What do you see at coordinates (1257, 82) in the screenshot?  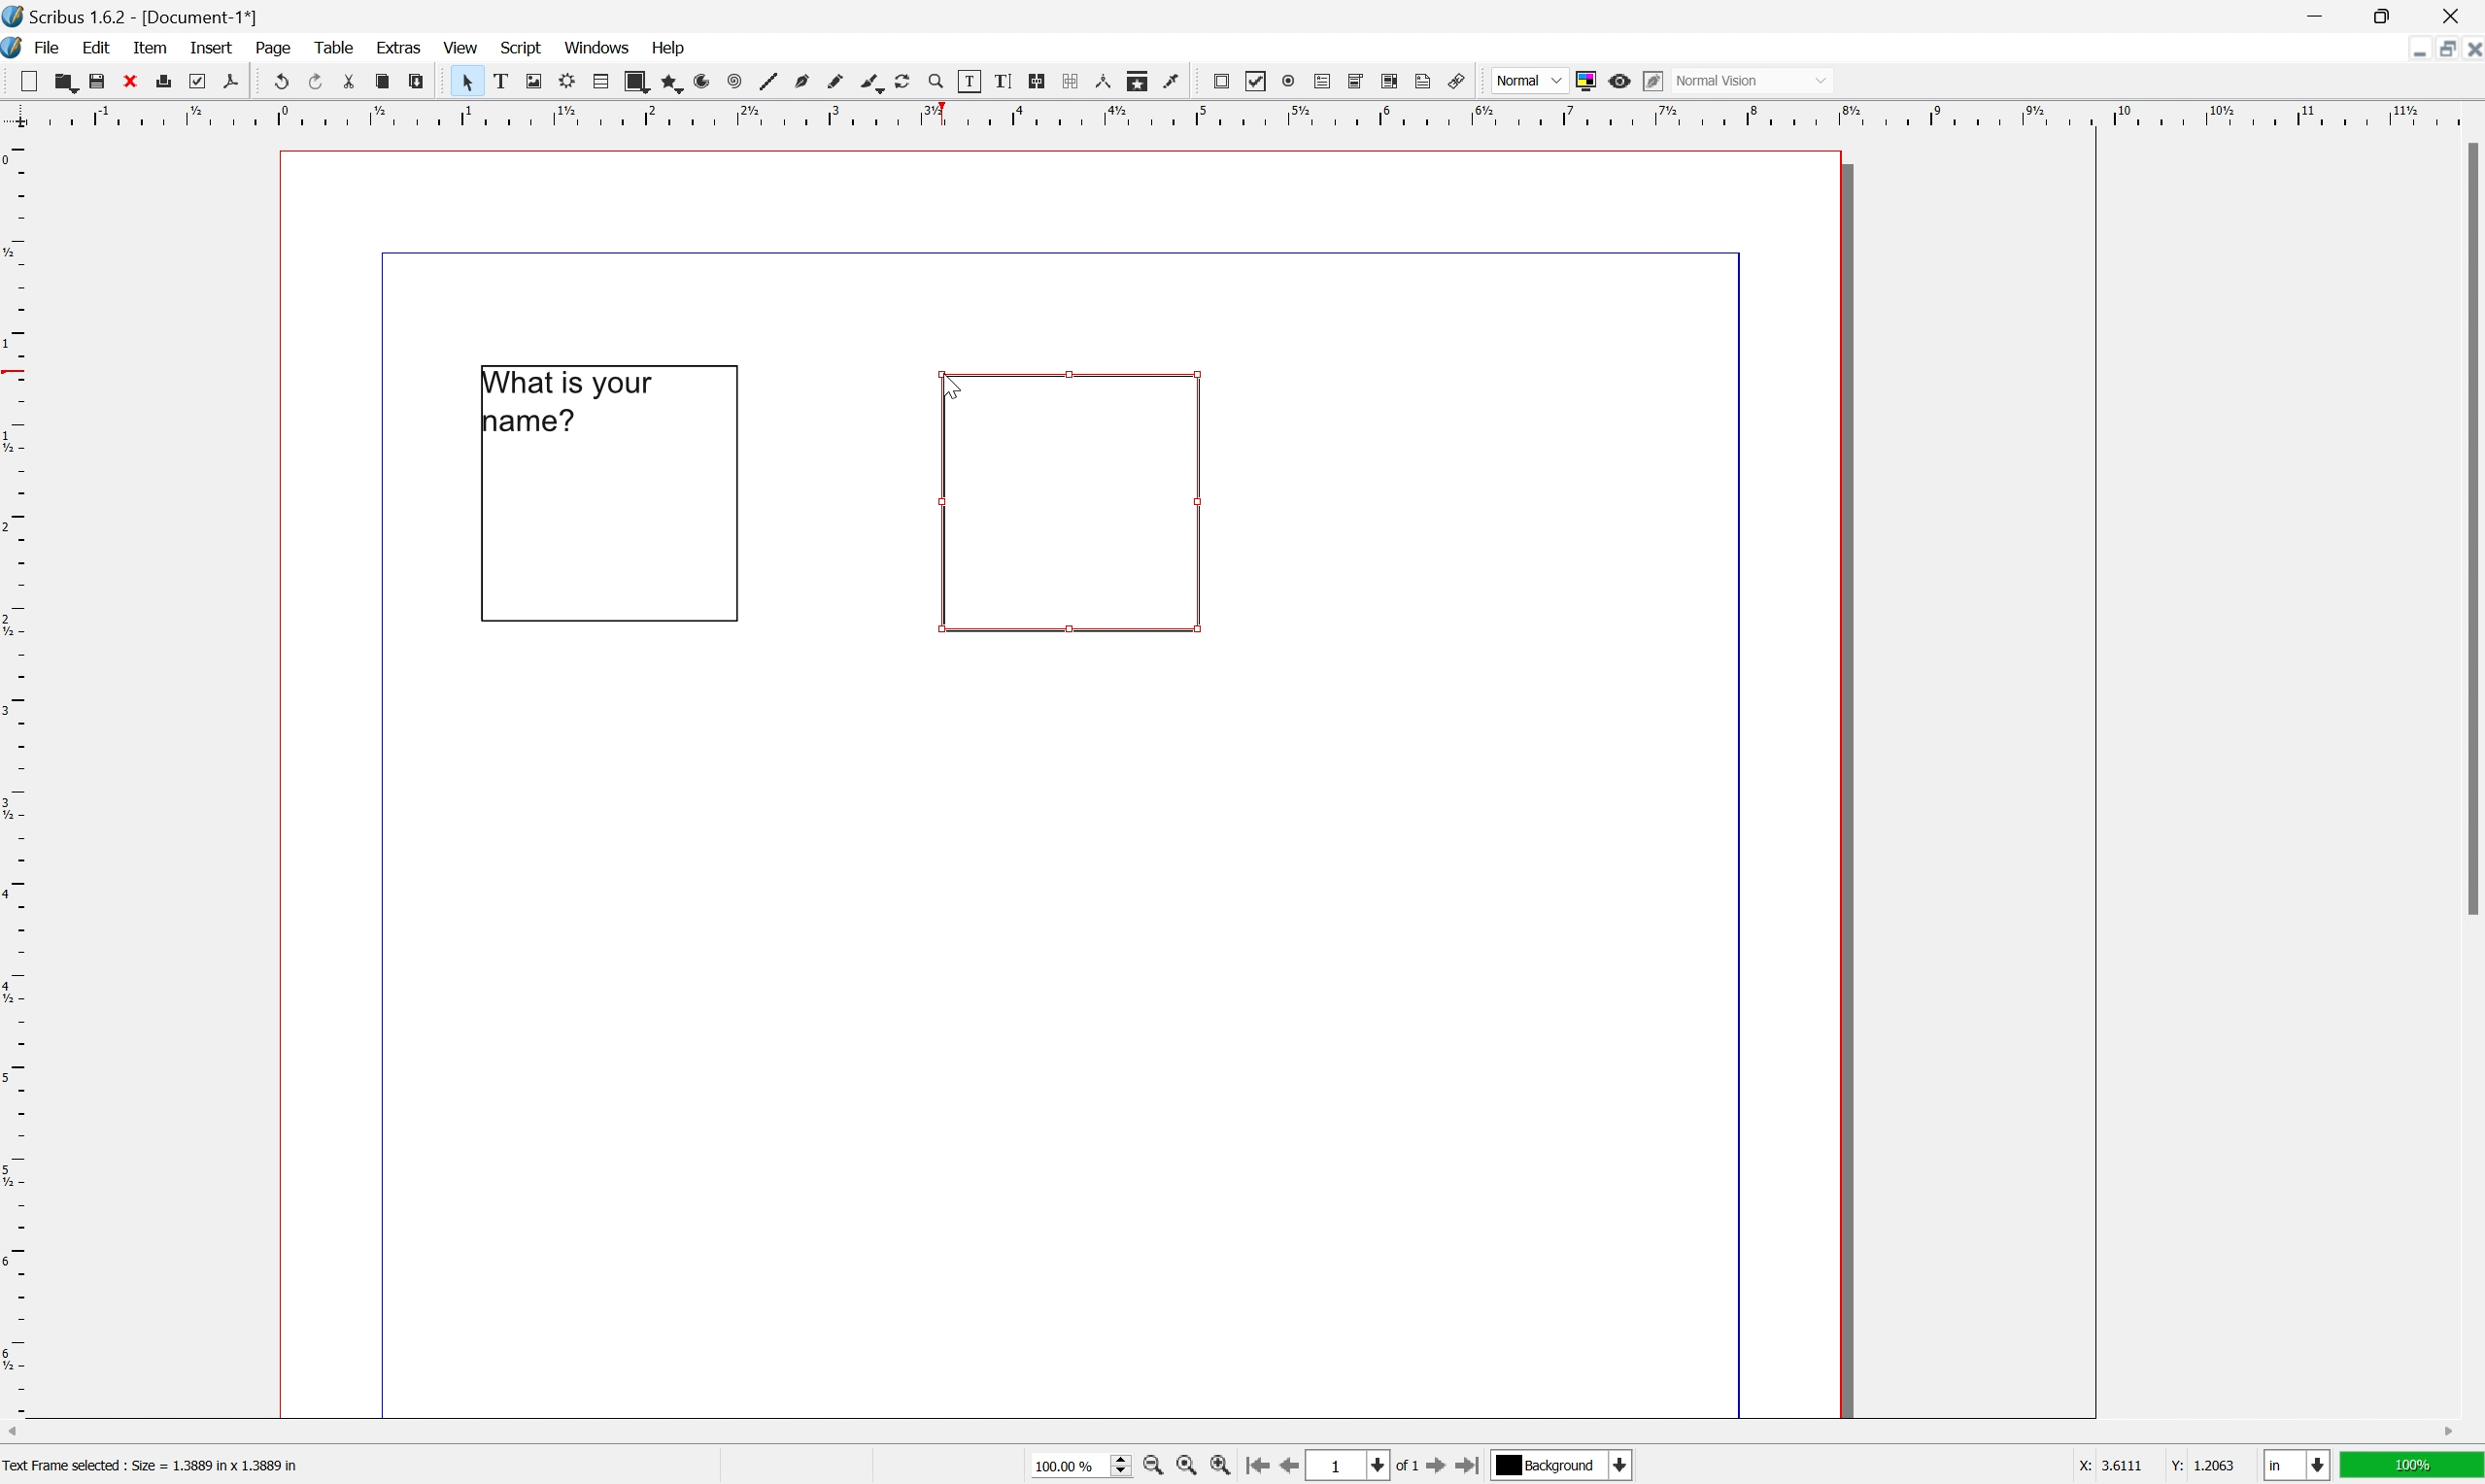 I see `pdf checkbox` at bounding box center [1257, 82].